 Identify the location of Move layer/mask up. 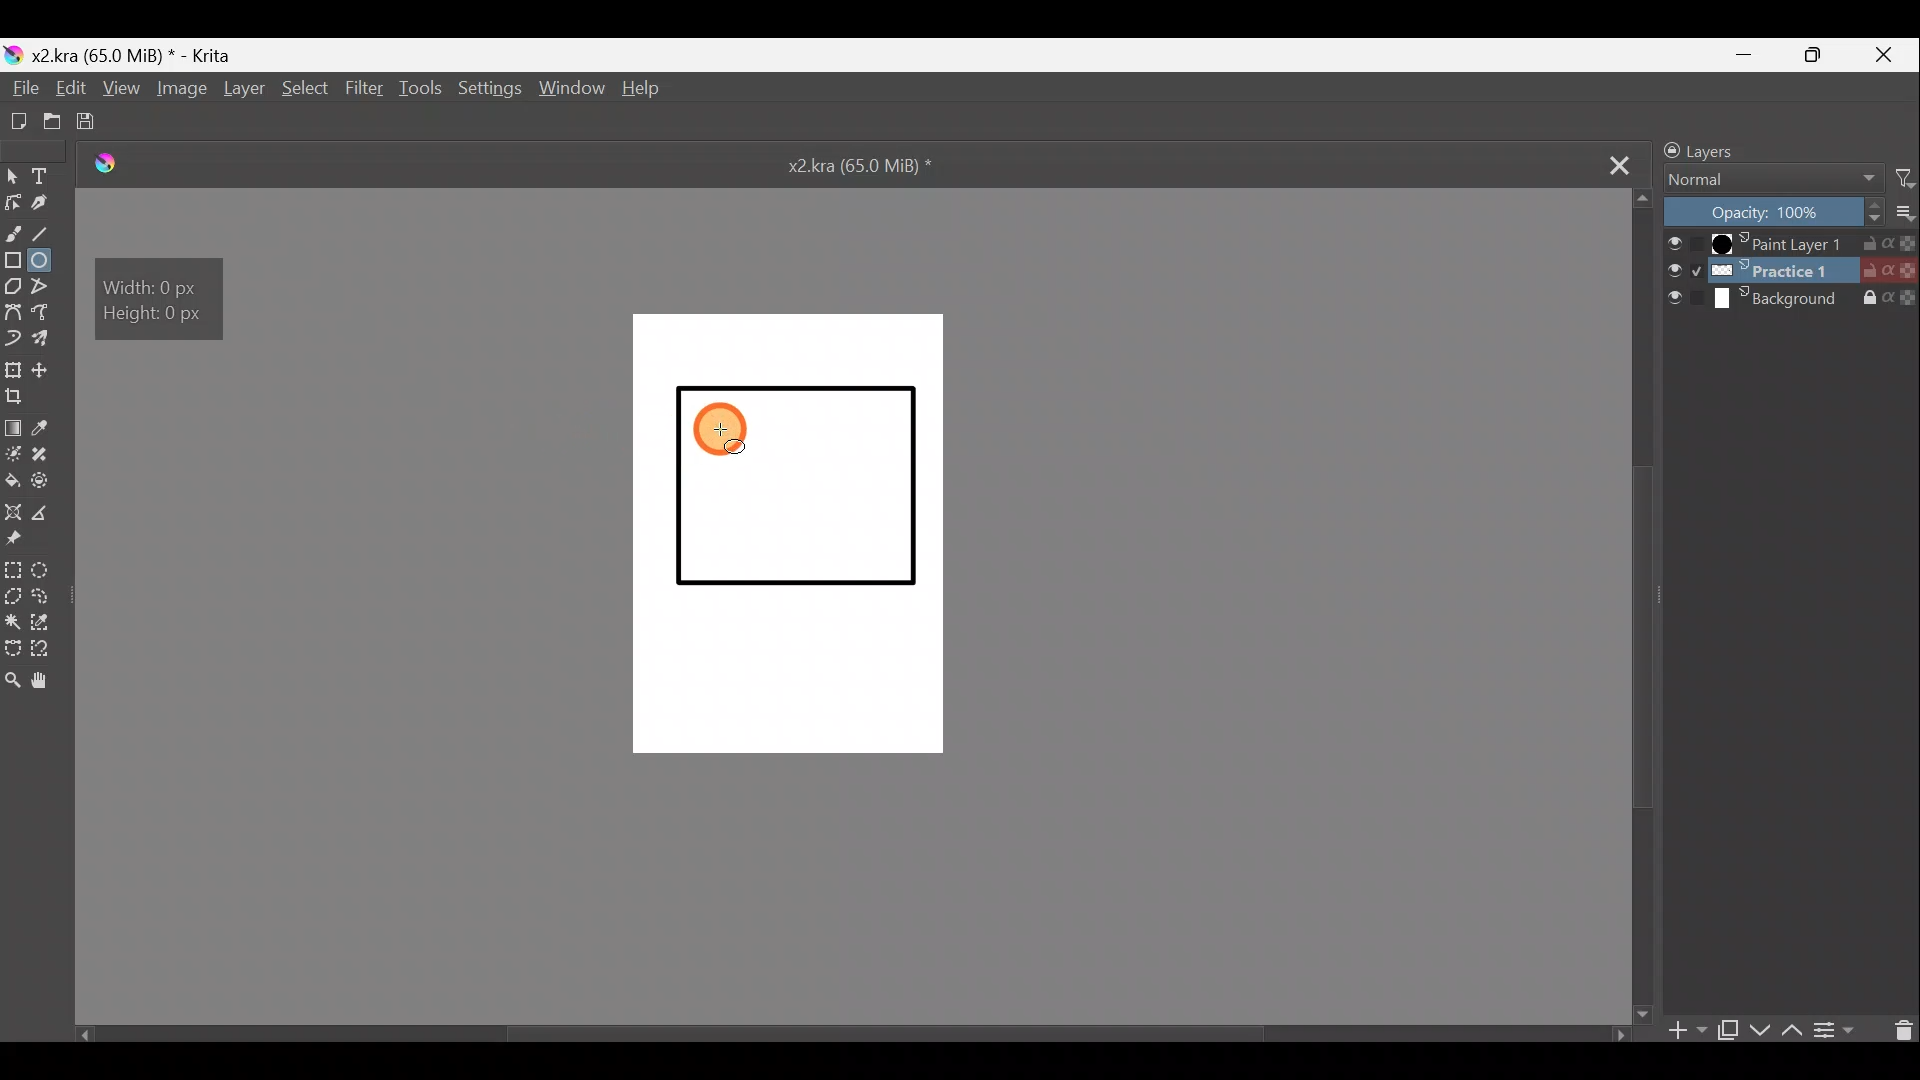
(1789, 1026).